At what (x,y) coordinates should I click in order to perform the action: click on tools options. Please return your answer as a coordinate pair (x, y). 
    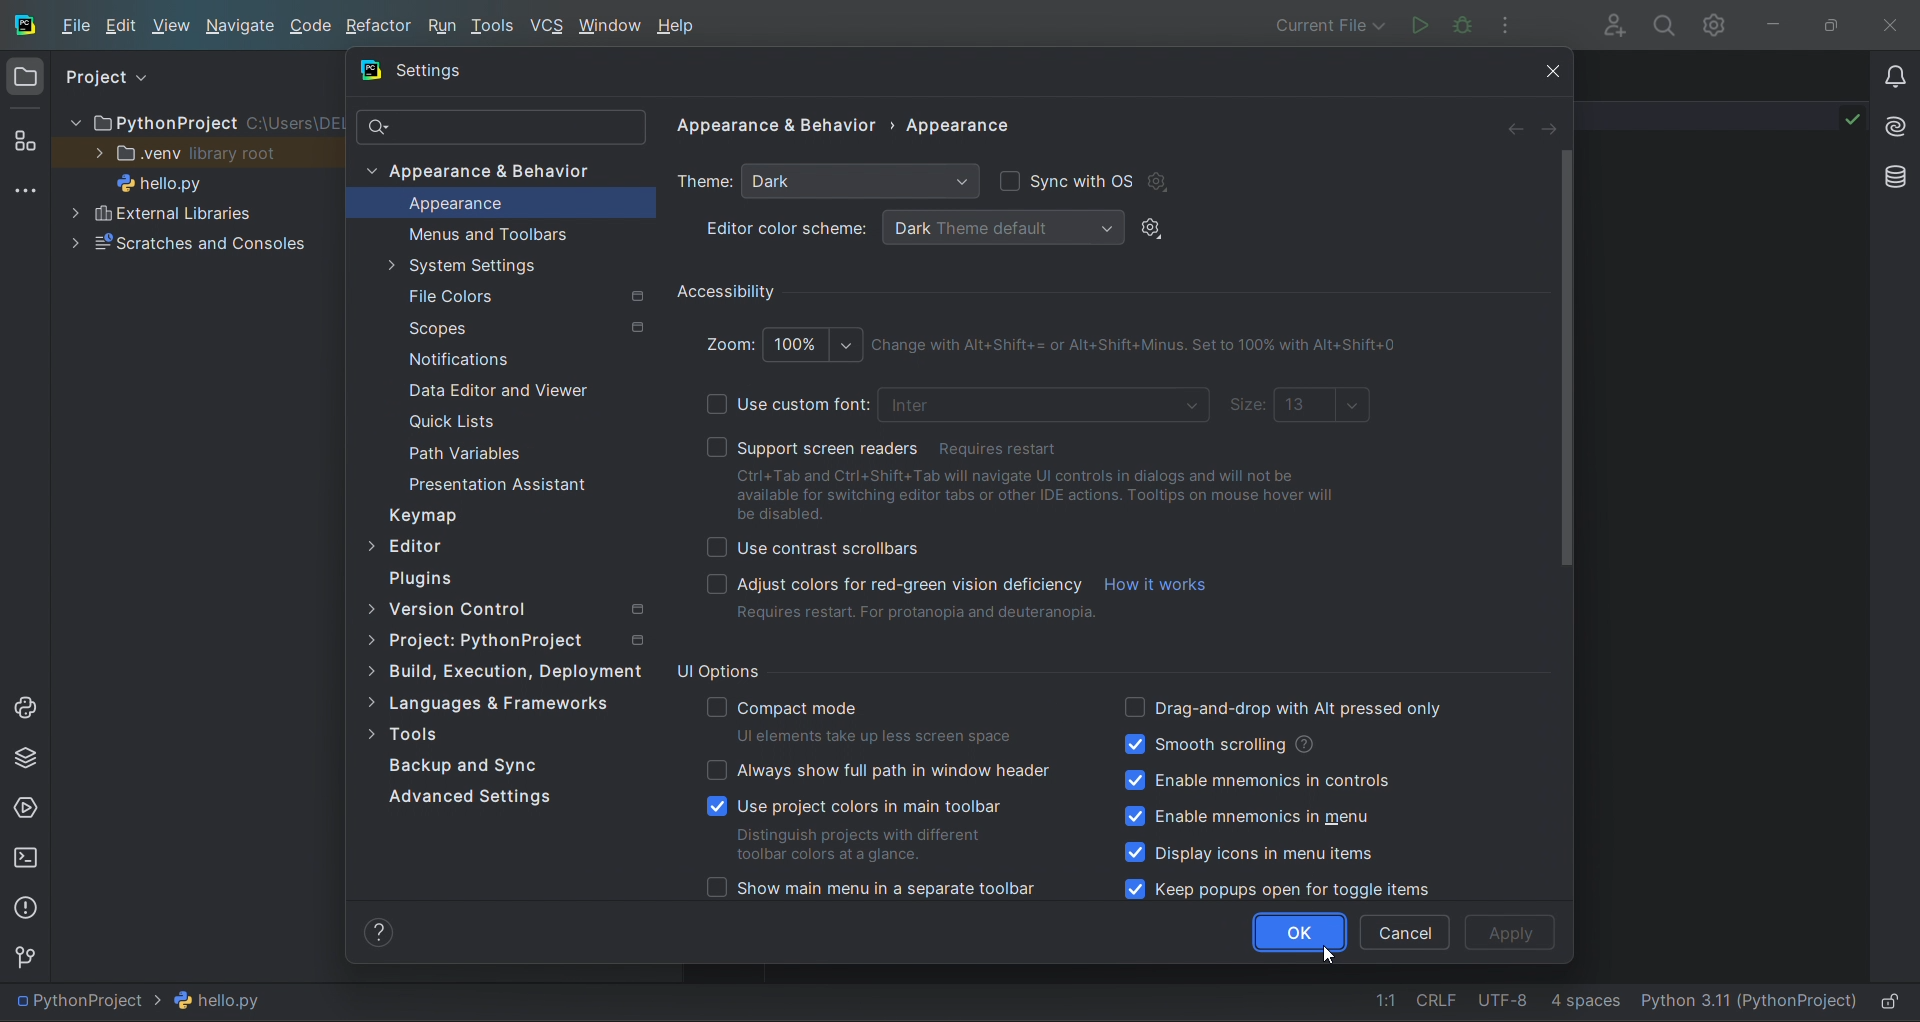
    Looking at the image, I should click on (502, 766).